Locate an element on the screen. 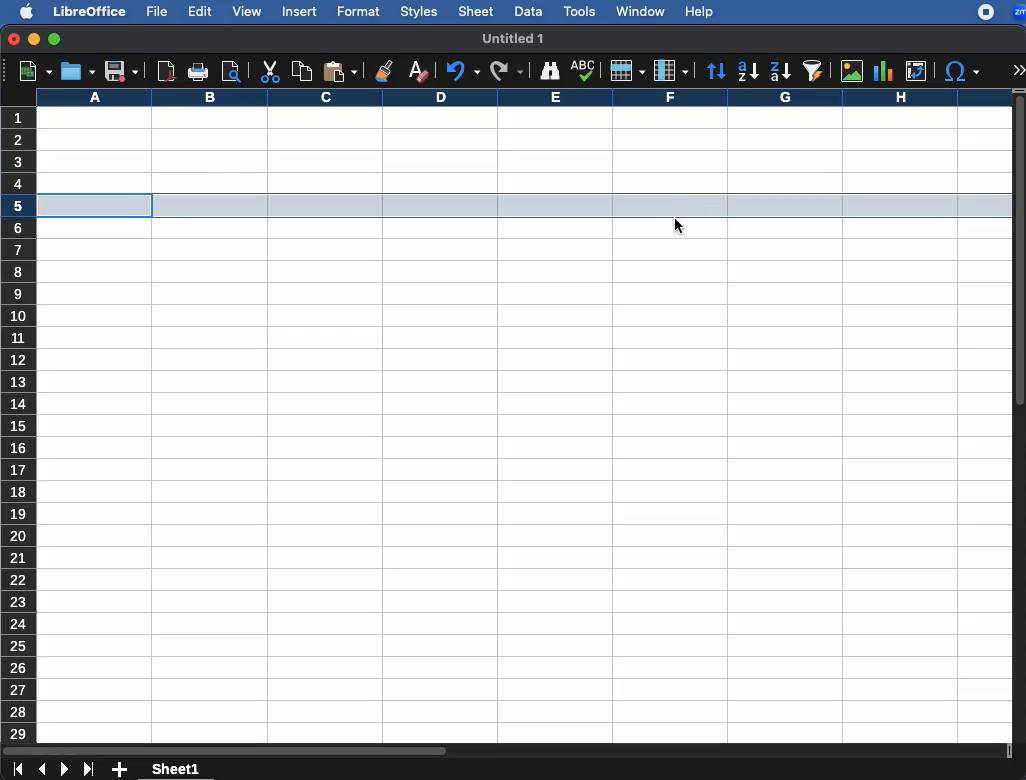  sort is located at coordinates (715, 73).